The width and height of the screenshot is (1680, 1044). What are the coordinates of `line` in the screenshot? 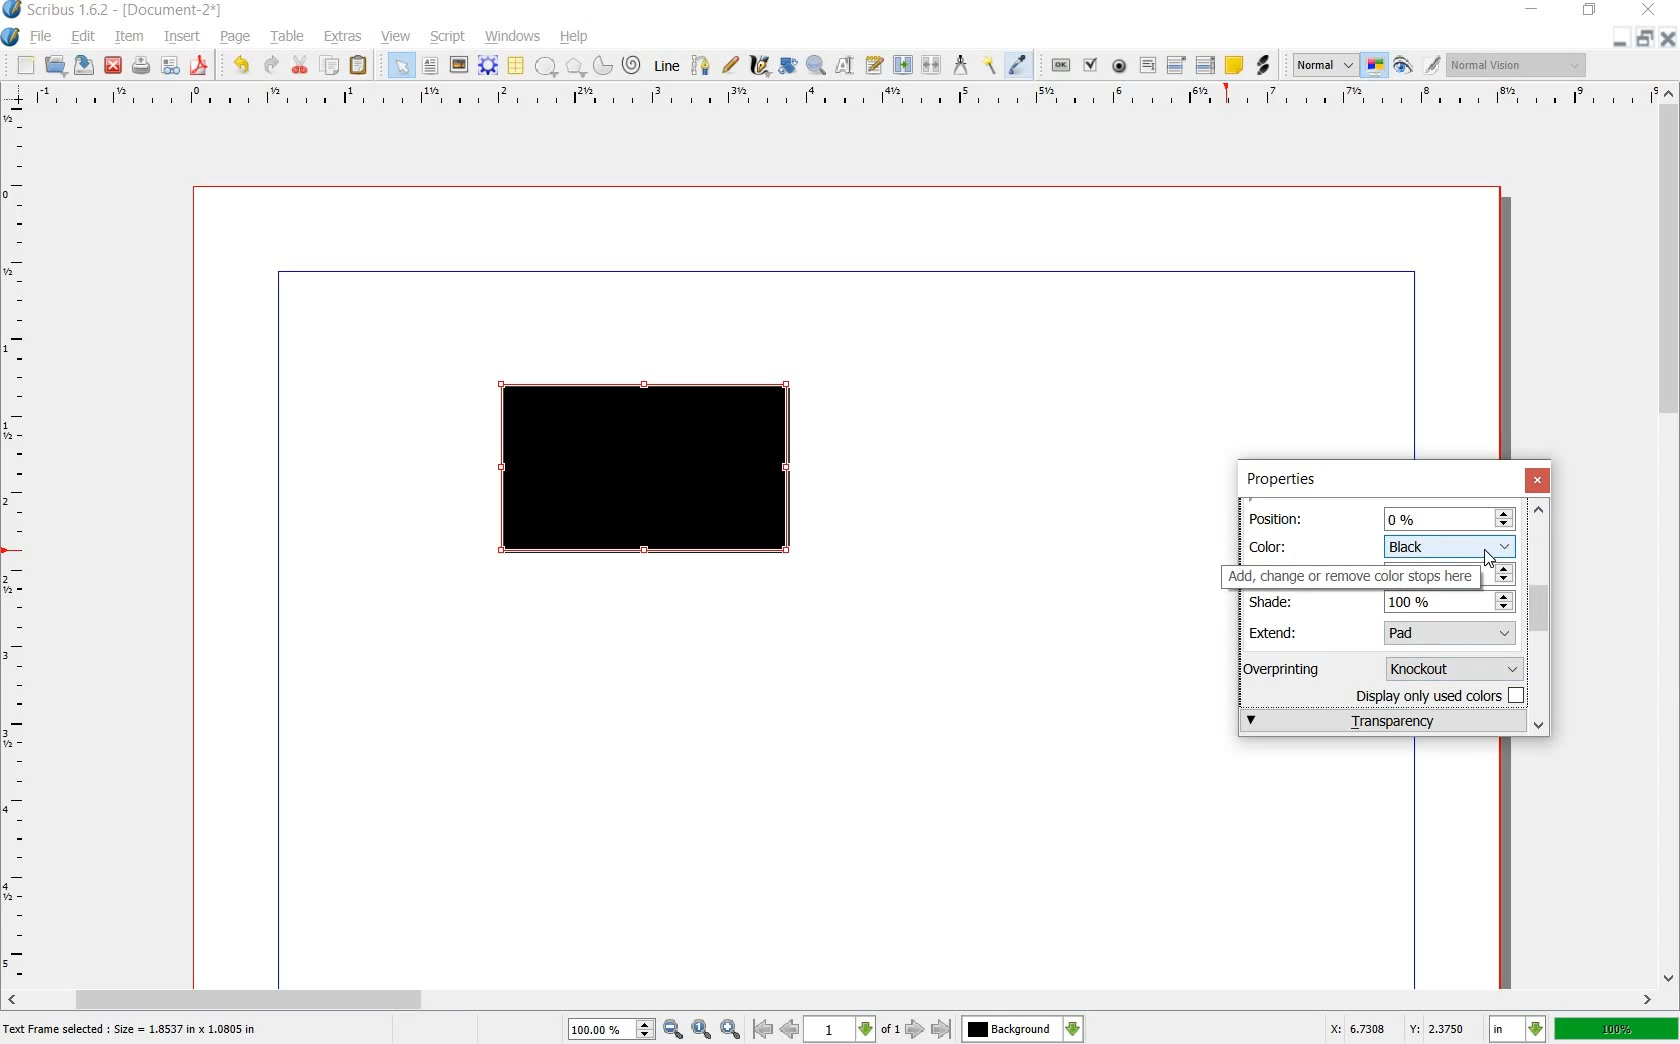 It's located at (669, 67).